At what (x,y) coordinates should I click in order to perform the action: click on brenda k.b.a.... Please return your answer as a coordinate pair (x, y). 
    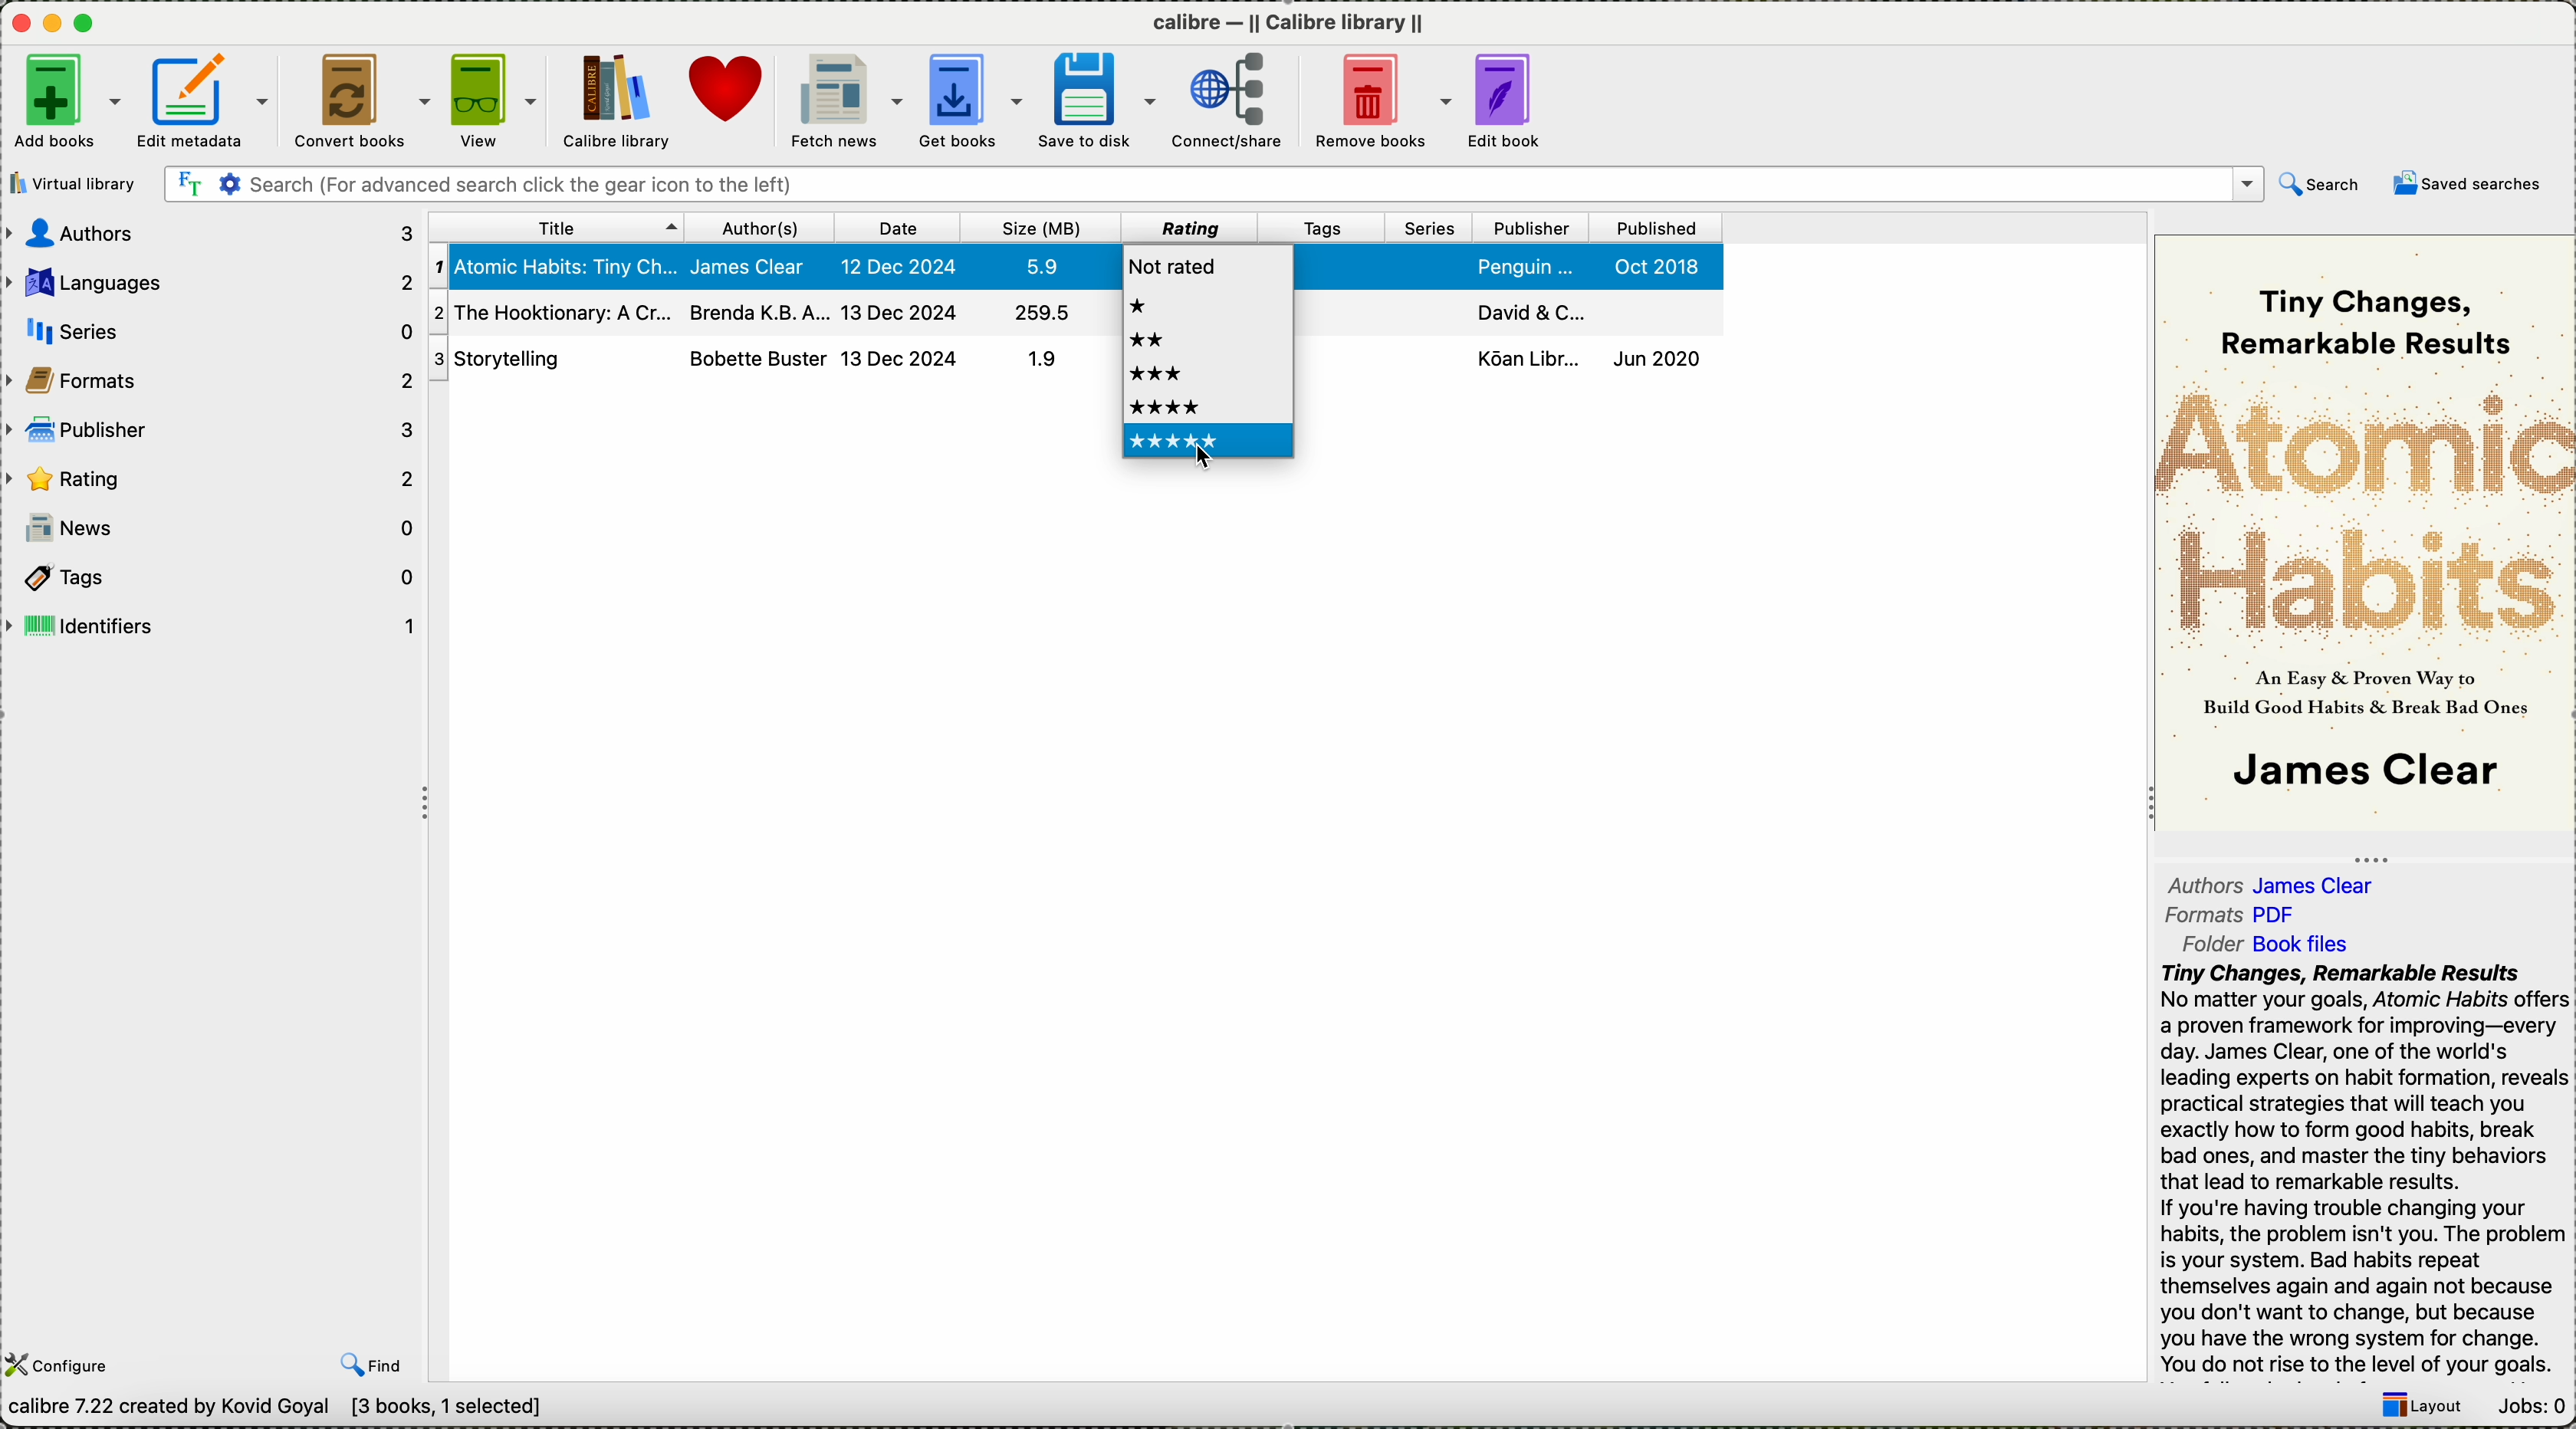
    Looking at the image, I should click on (756, 310).